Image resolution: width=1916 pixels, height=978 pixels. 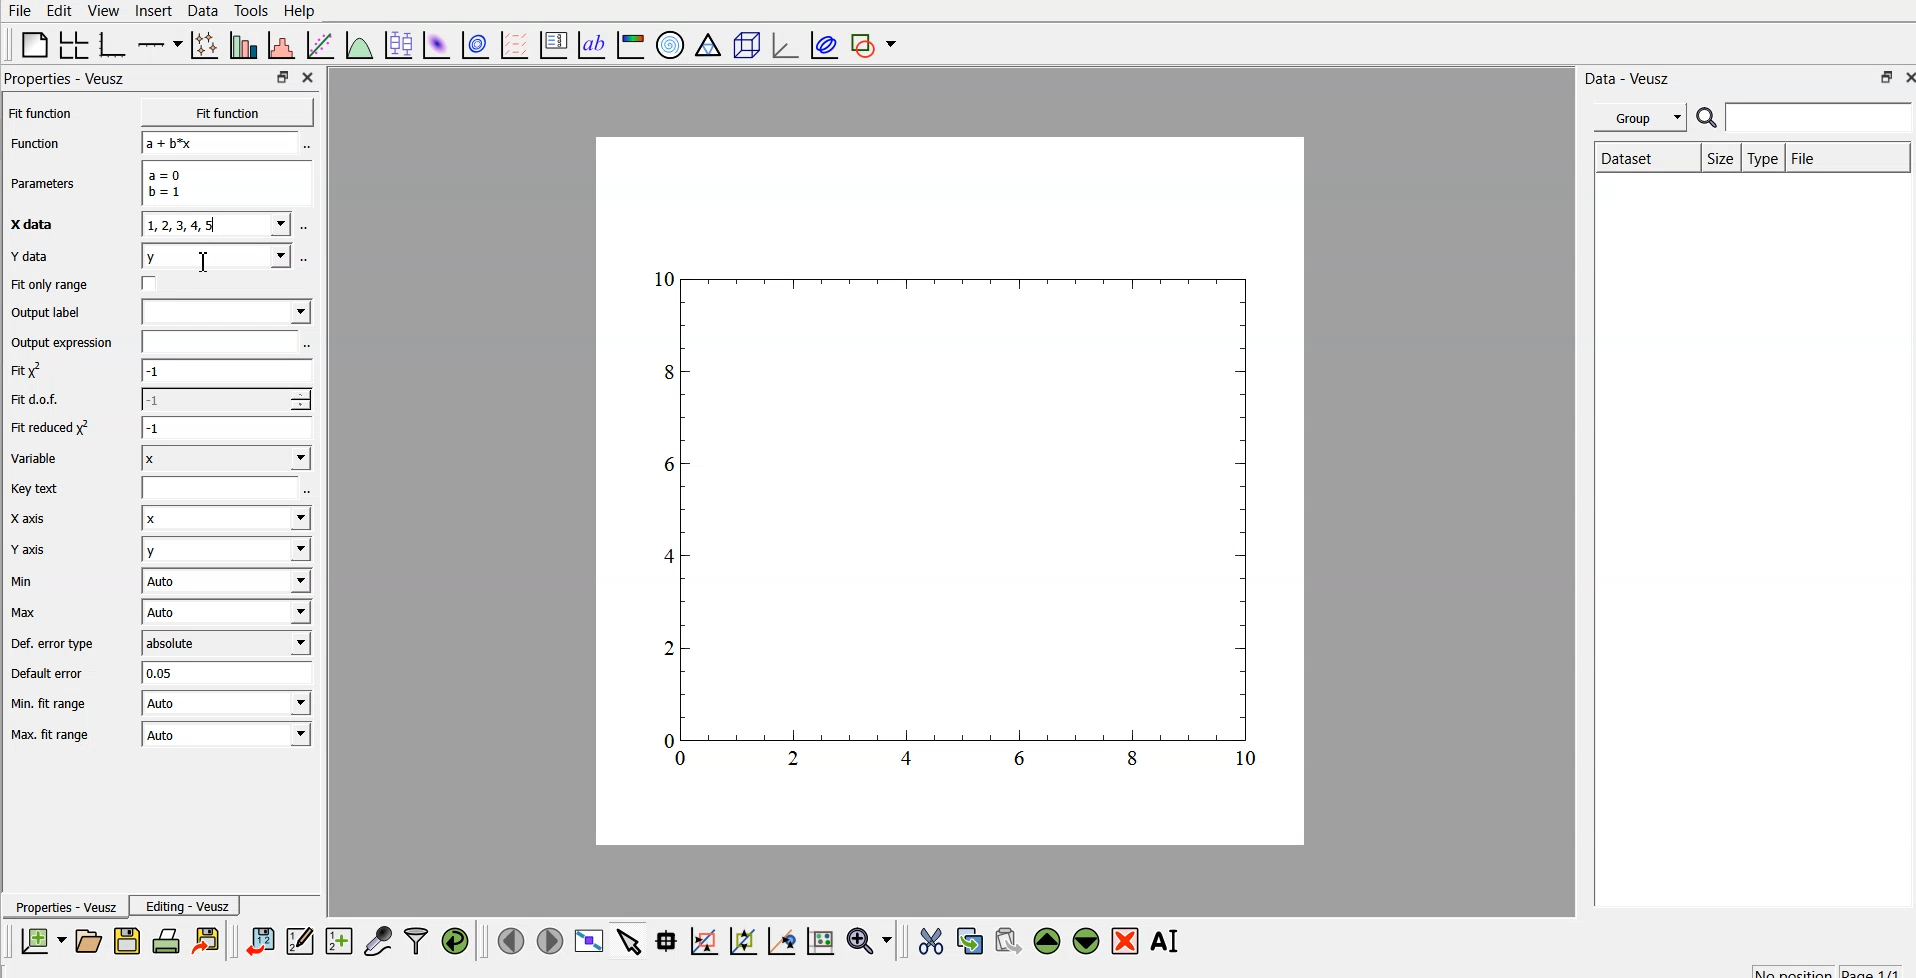 I want to click on a=0 b=1, so click(x=223, y=185).